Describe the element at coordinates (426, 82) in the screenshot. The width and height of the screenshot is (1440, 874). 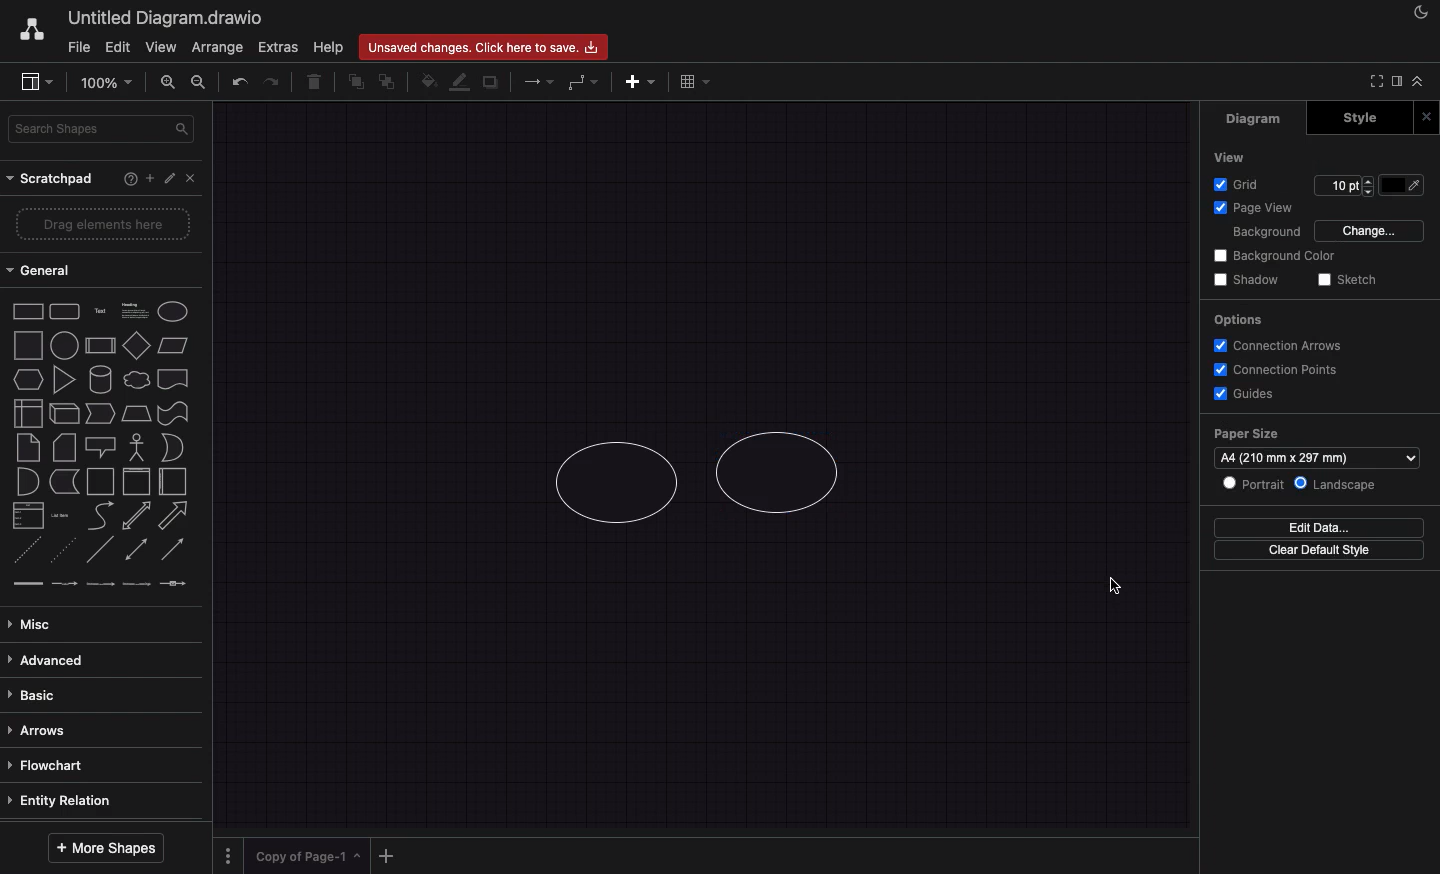
I see `fill color` at that location.